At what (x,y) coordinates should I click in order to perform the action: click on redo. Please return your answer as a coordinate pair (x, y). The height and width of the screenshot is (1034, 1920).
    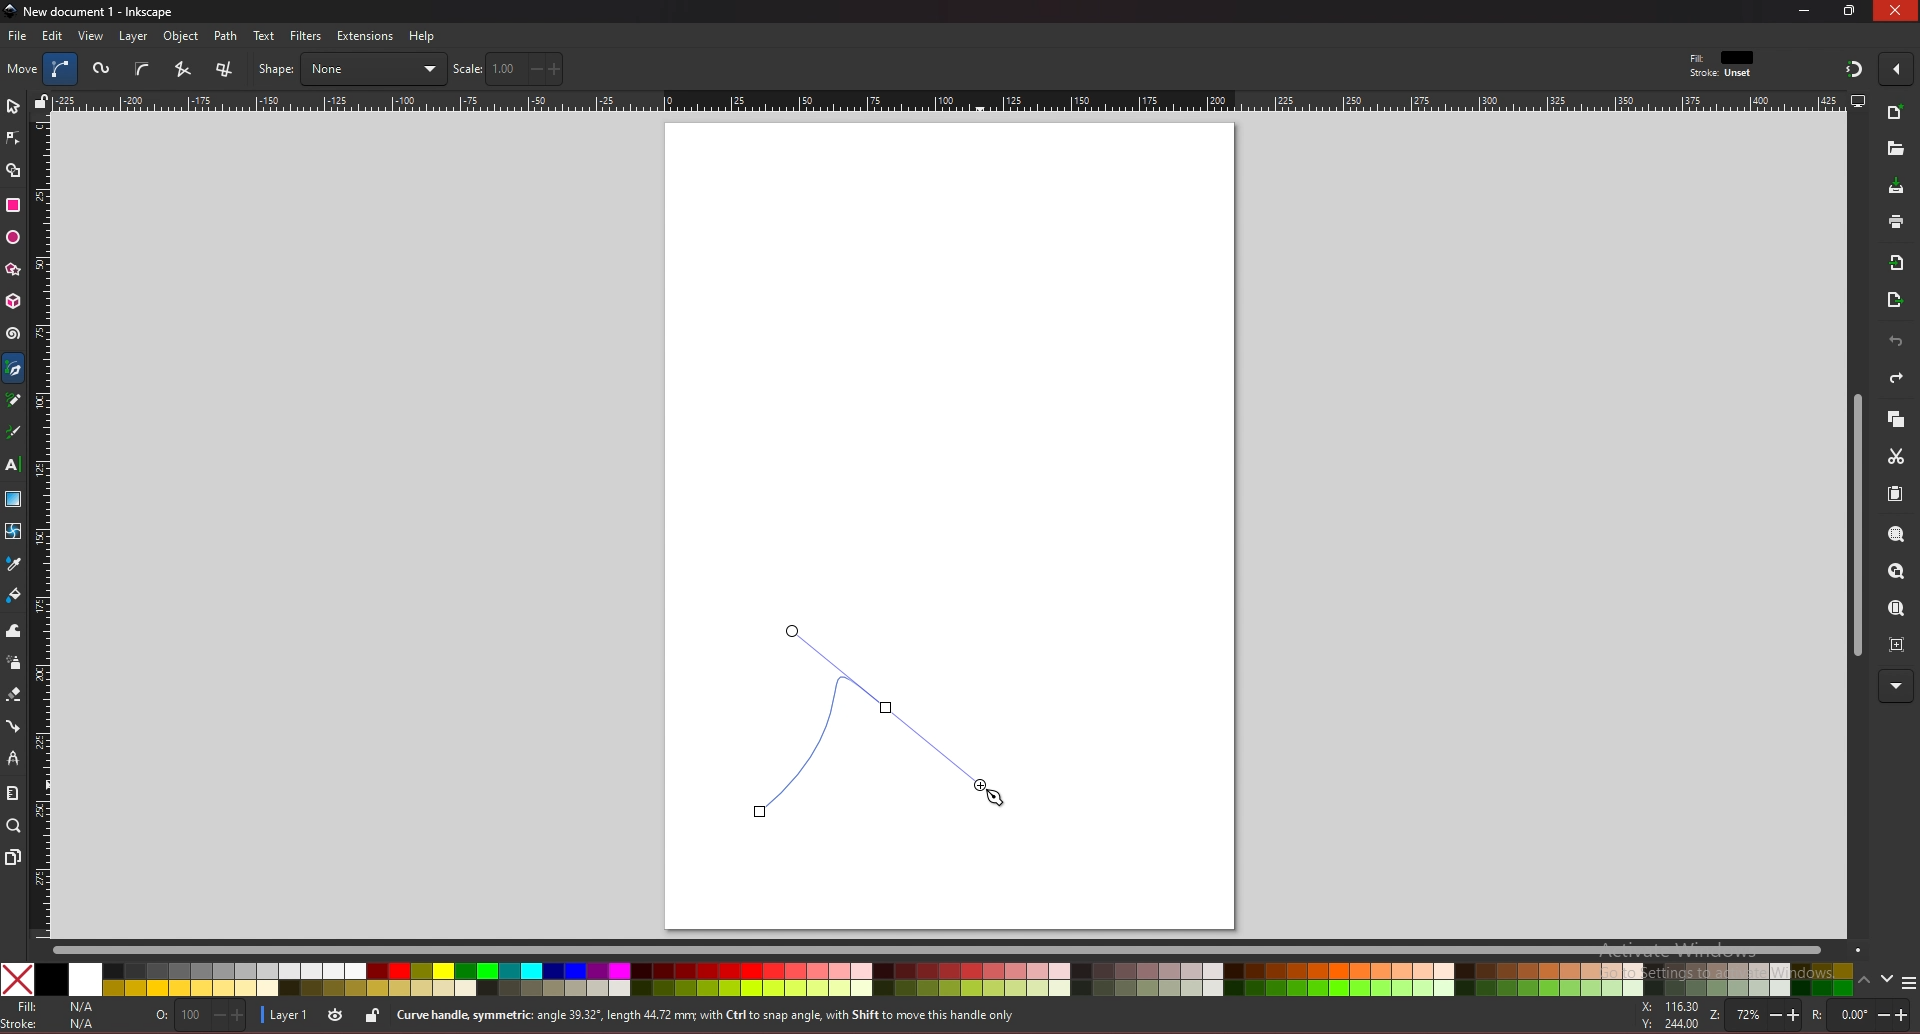
    Looking at the image, I should click on (1896, 378).